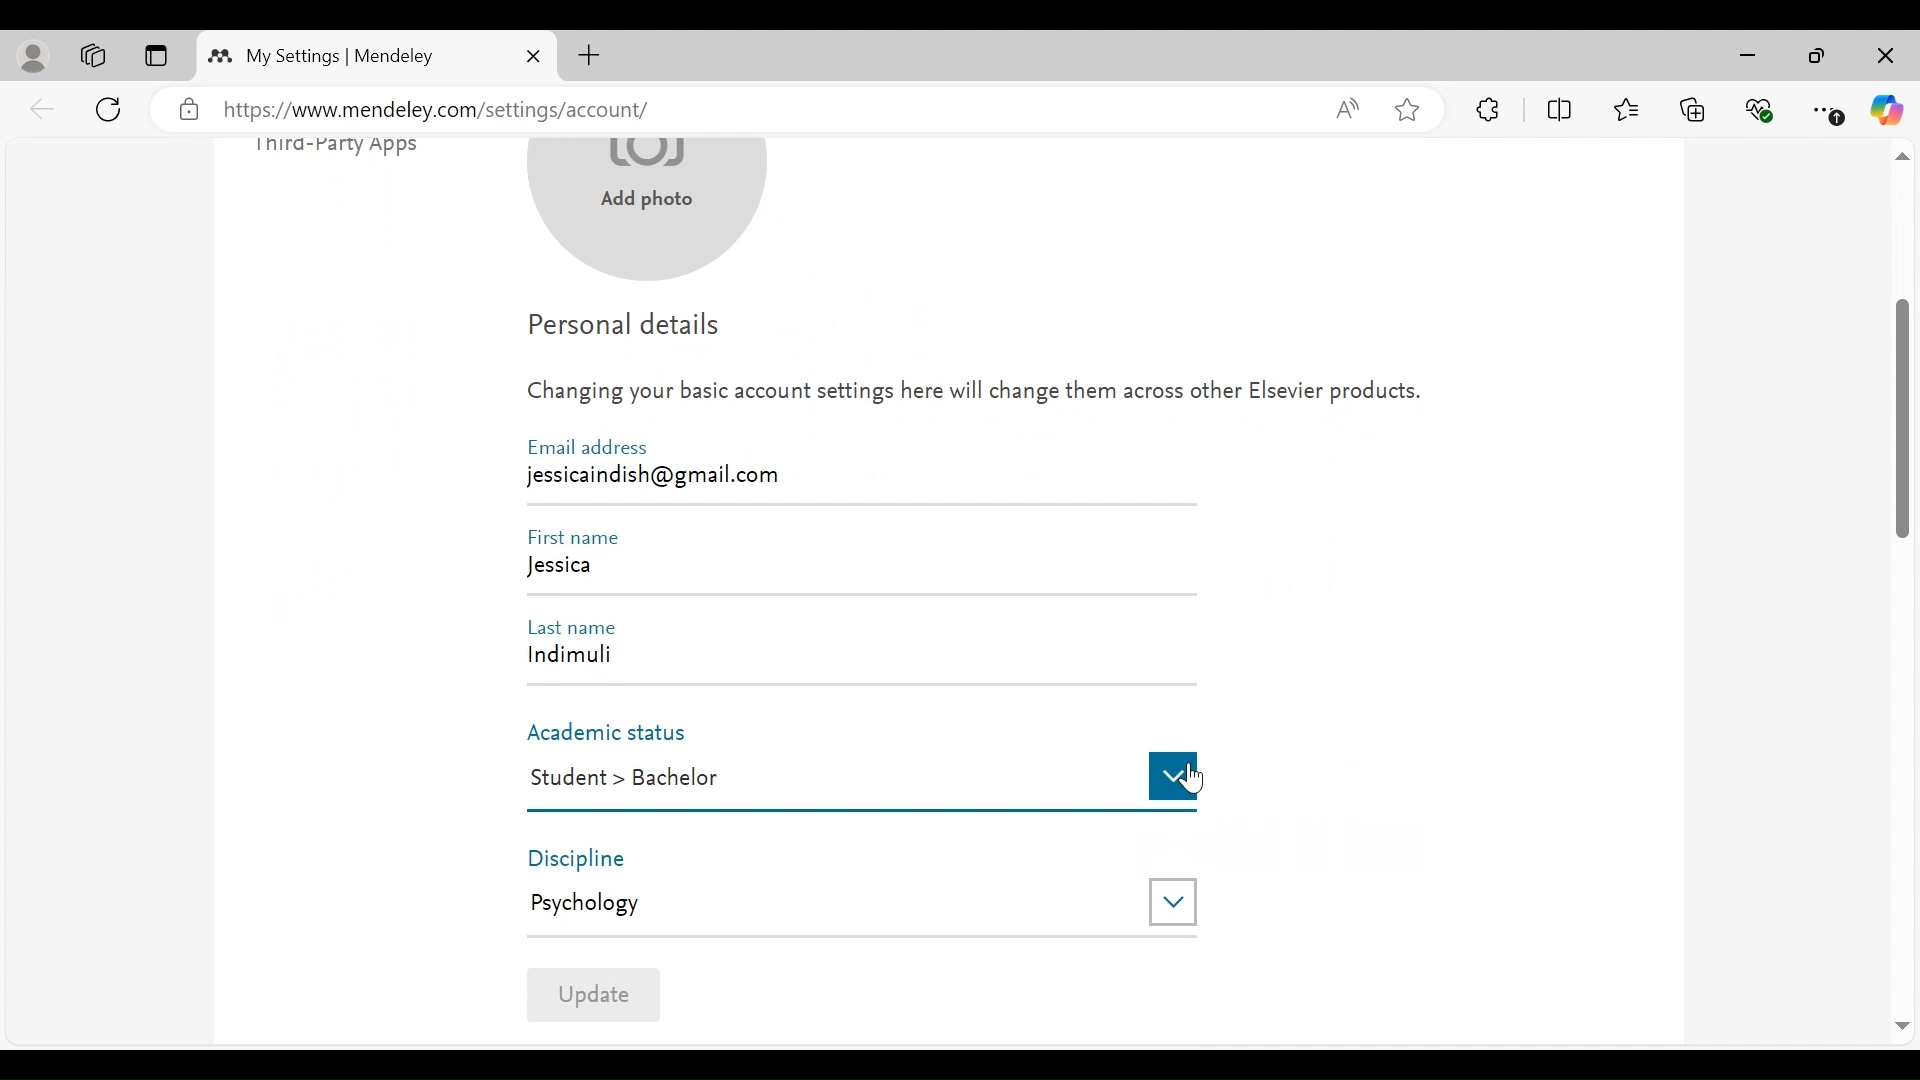 This screenshot has height=1080, width=1920. What do you see at coordinates (847, 659) in the screenshot?
I see `Indimuli` at bounding box center [847, 659].